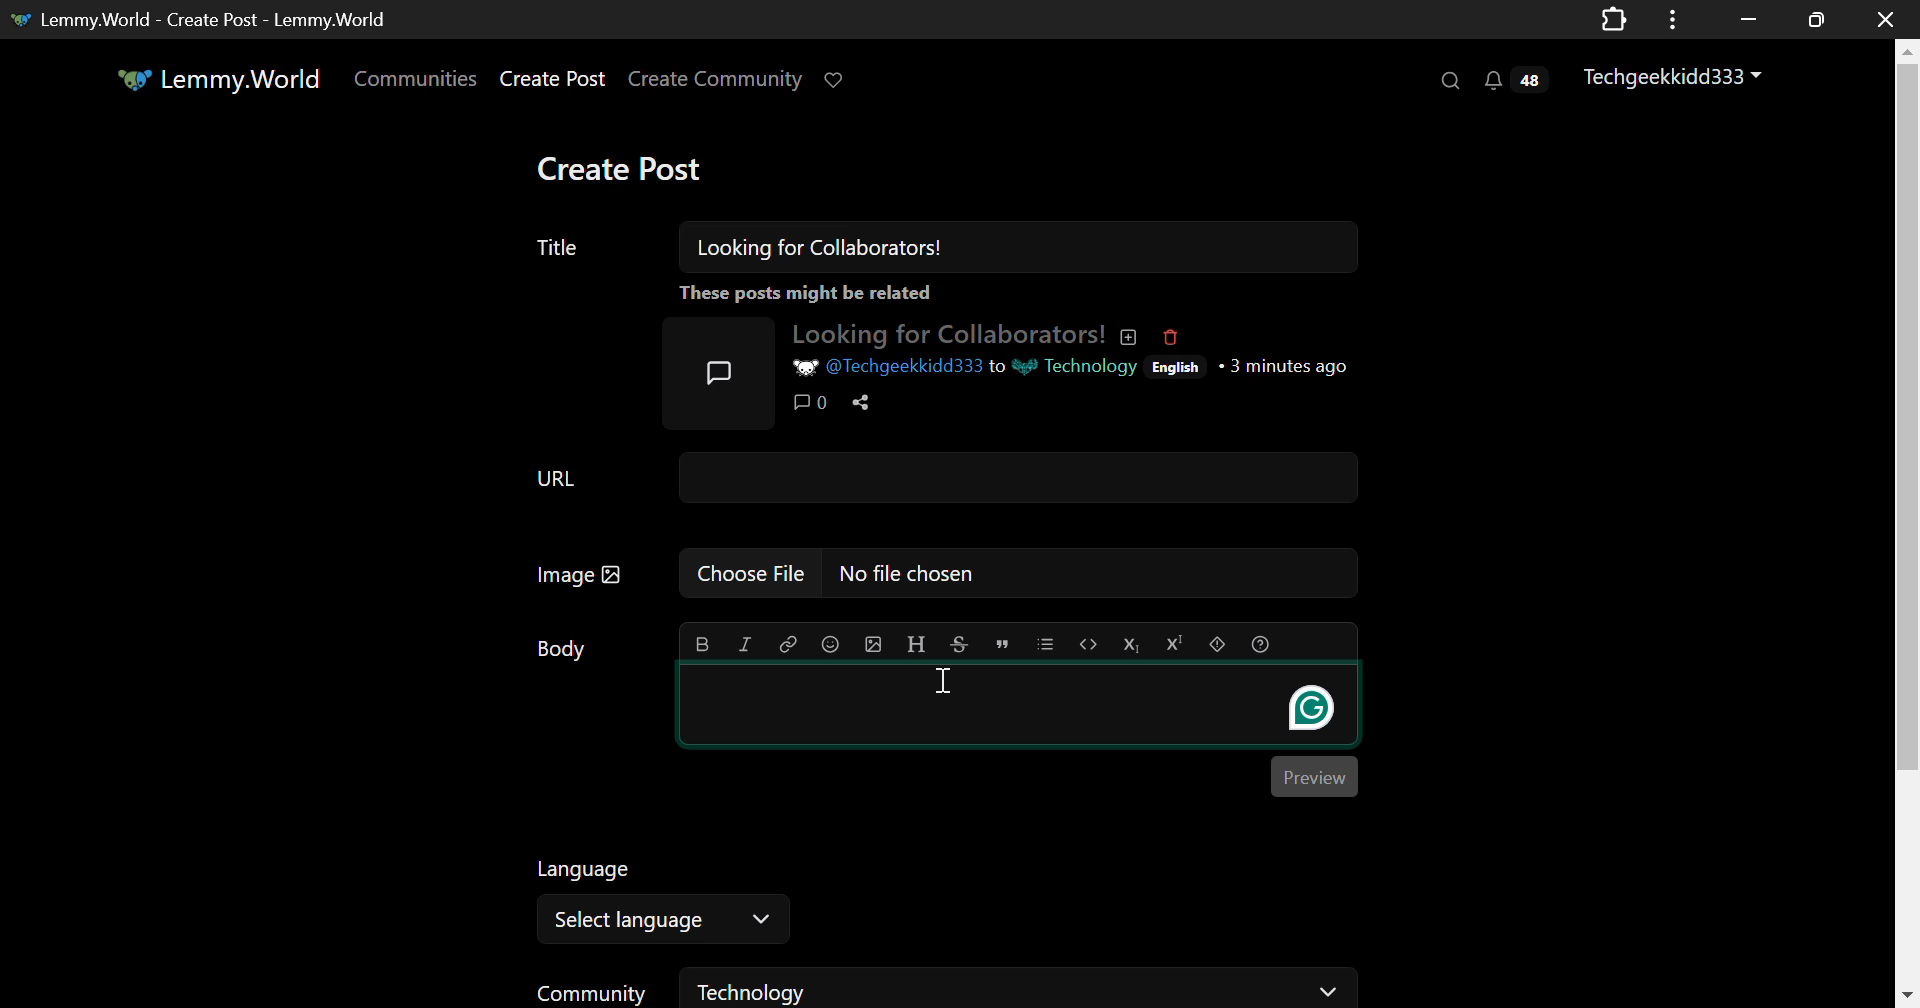 This screenshot has width=1920, height=1008. I want to click on Body, so click(565, 660).